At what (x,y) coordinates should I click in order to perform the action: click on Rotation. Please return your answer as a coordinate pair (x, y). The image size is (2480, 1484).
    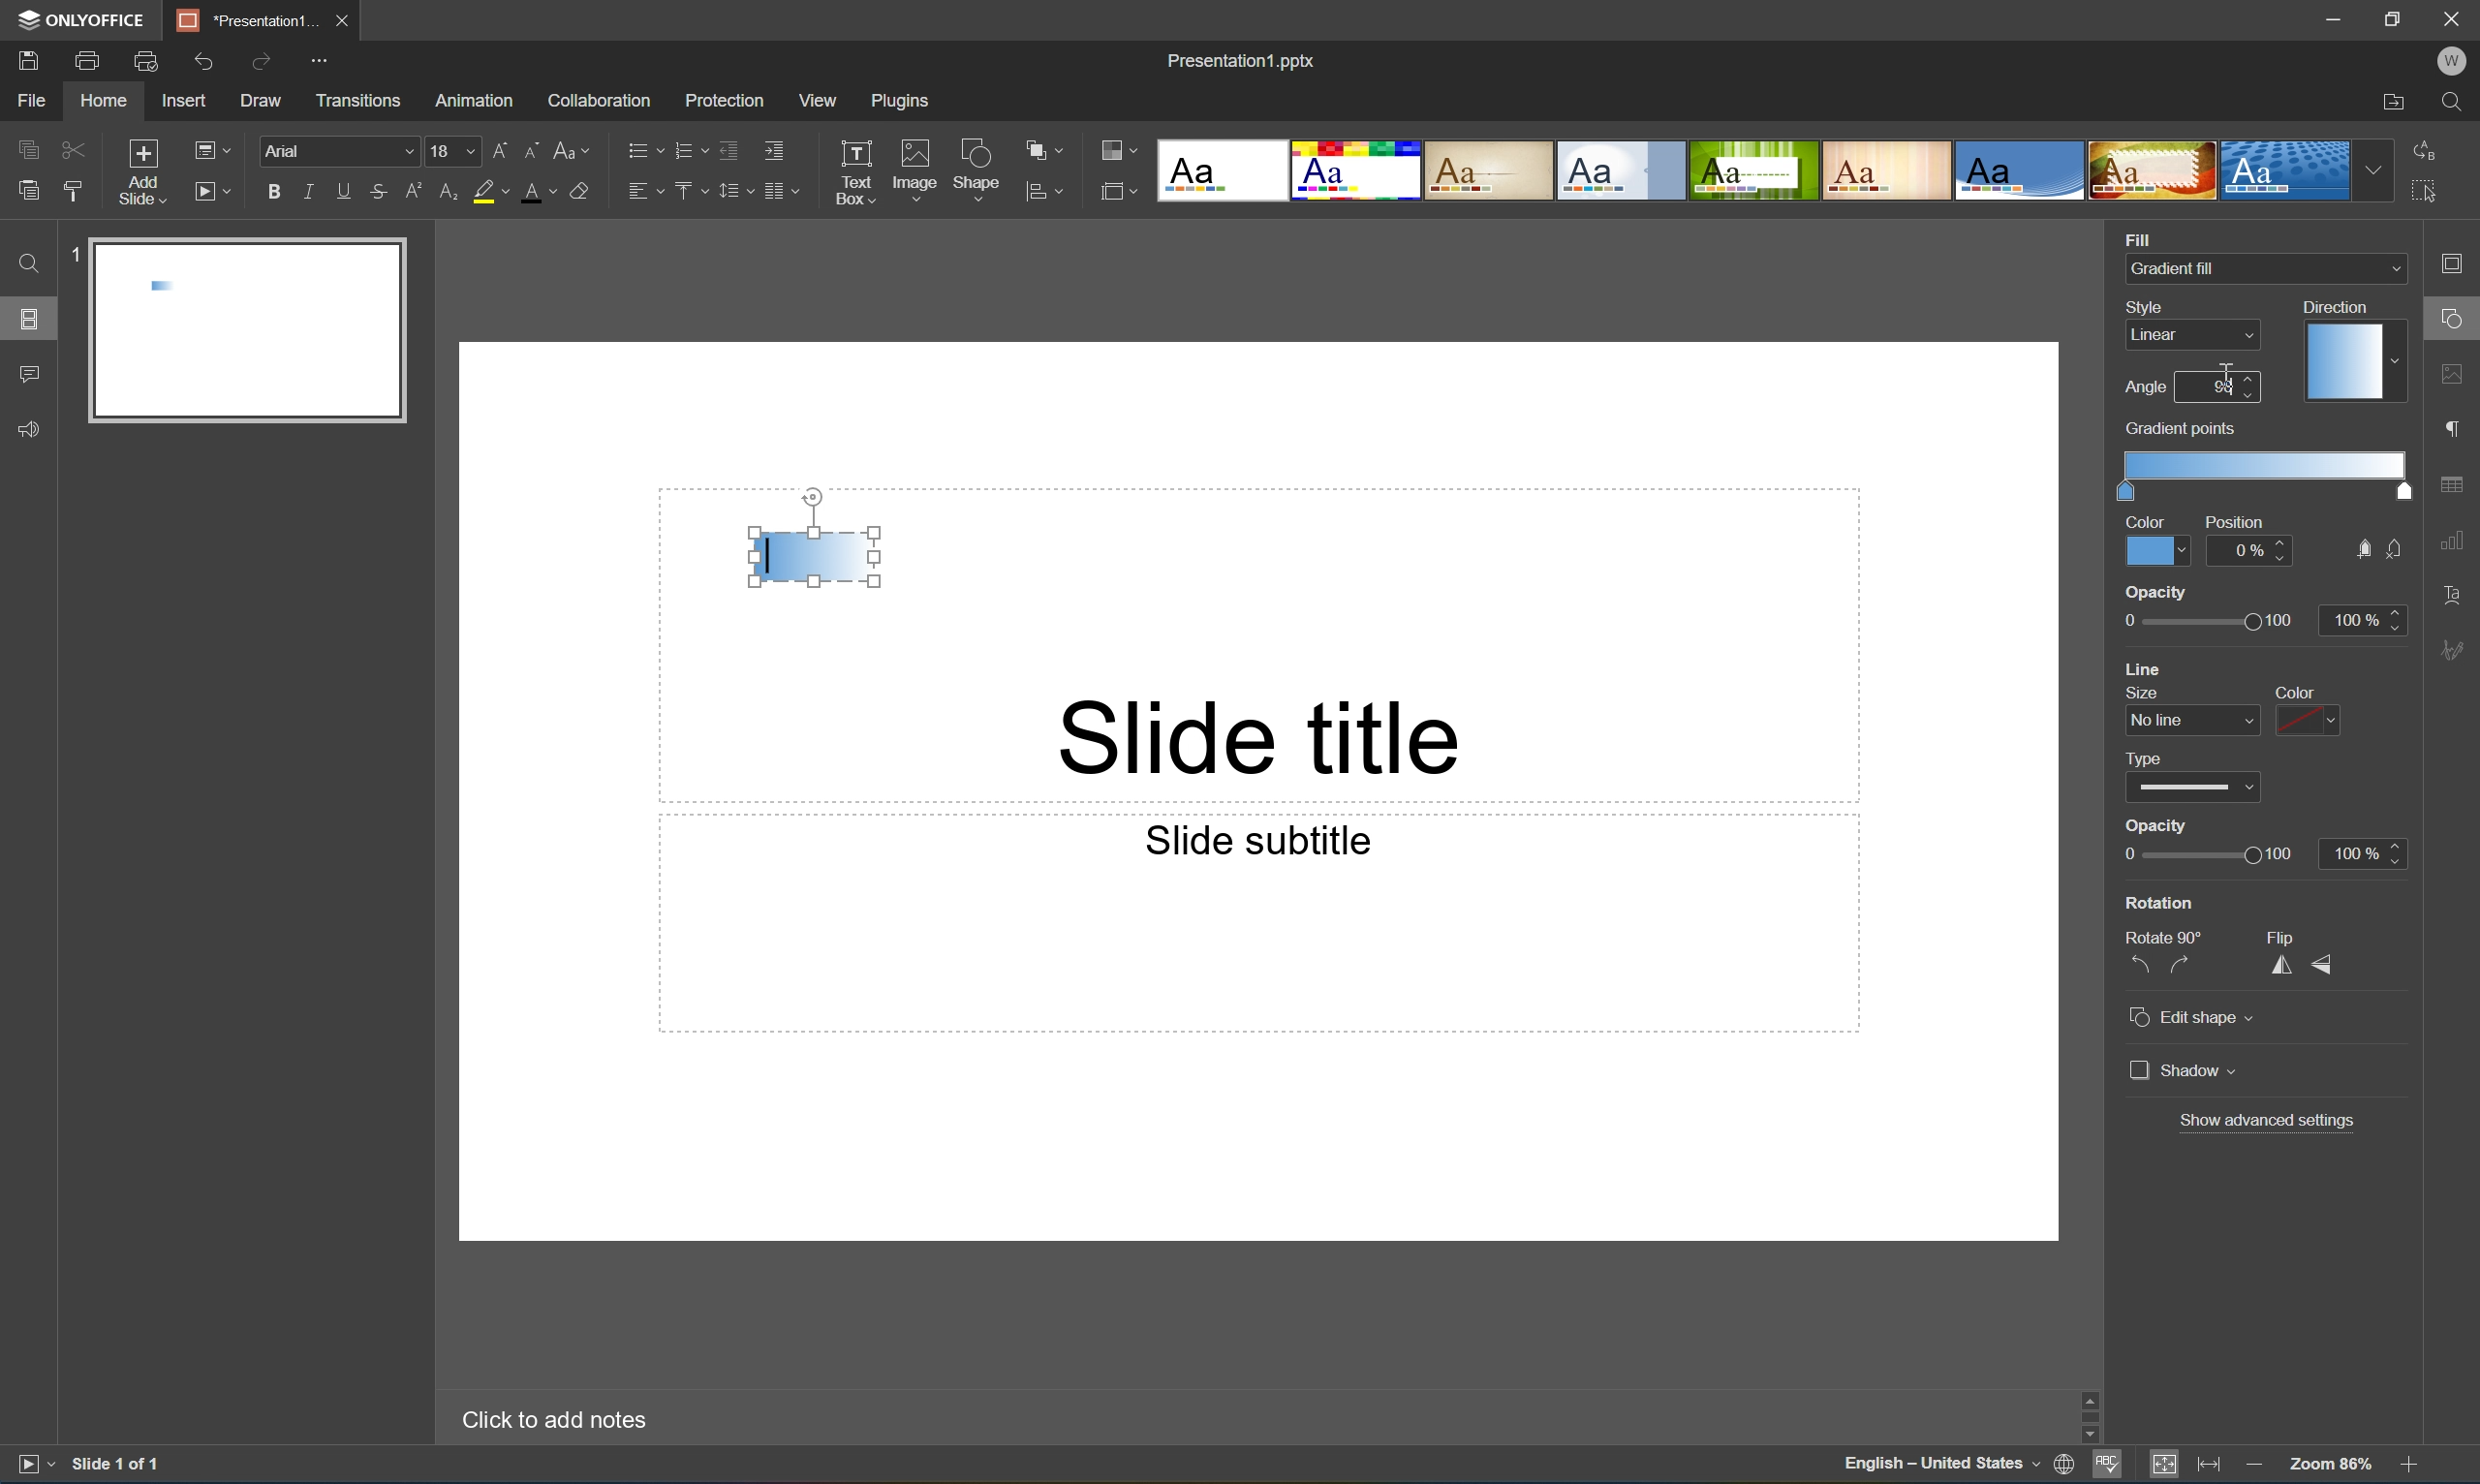
    Looking at the image, I should click on (2161, 903).